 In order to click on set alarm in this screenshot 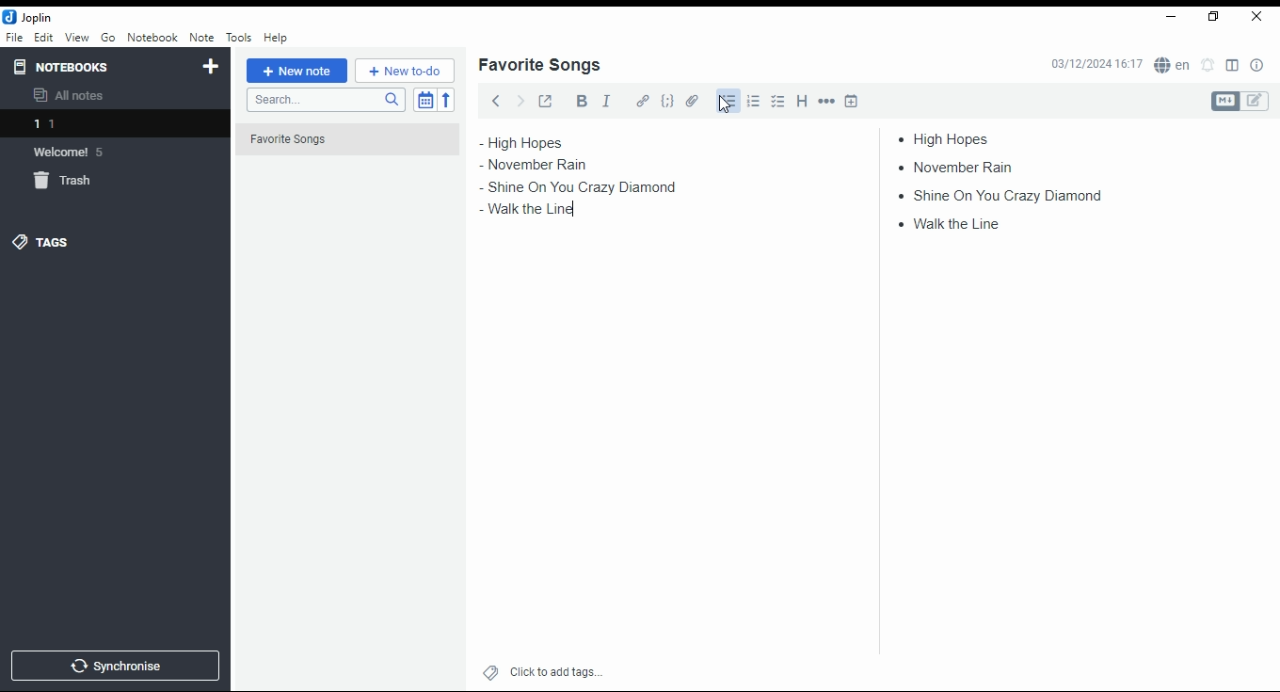, I will do `click(1209, 65)`.